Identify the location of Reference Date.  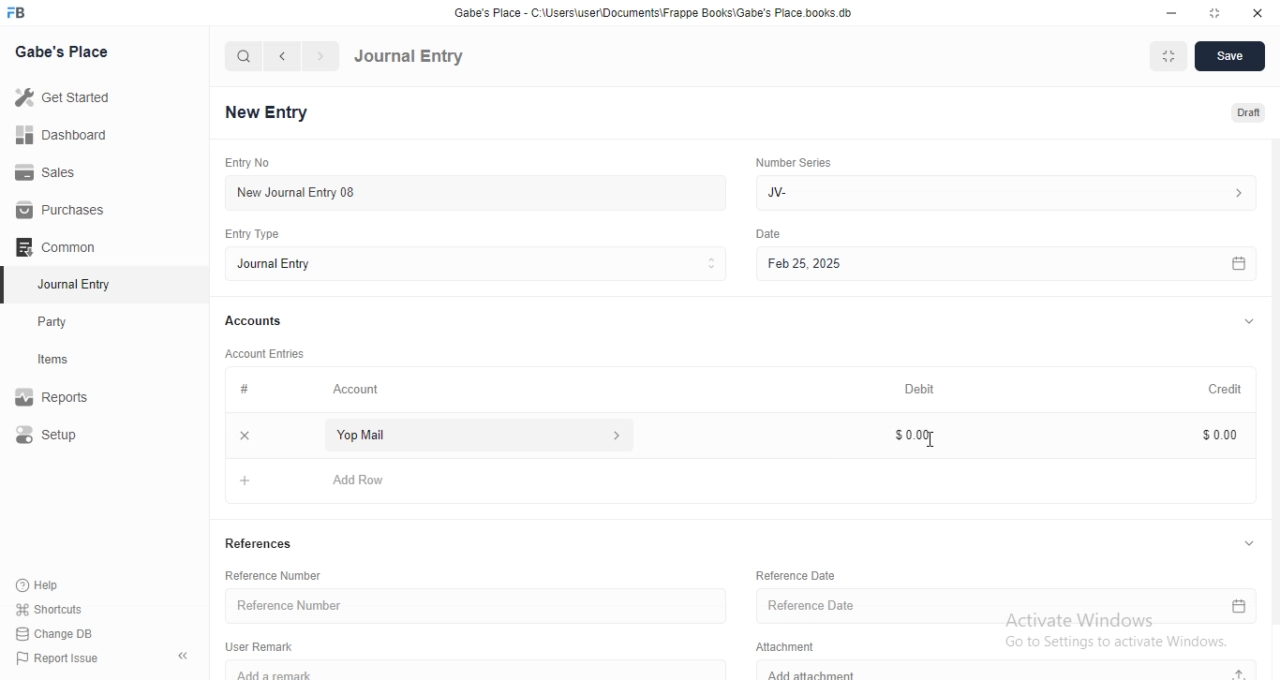
(1007, 608).